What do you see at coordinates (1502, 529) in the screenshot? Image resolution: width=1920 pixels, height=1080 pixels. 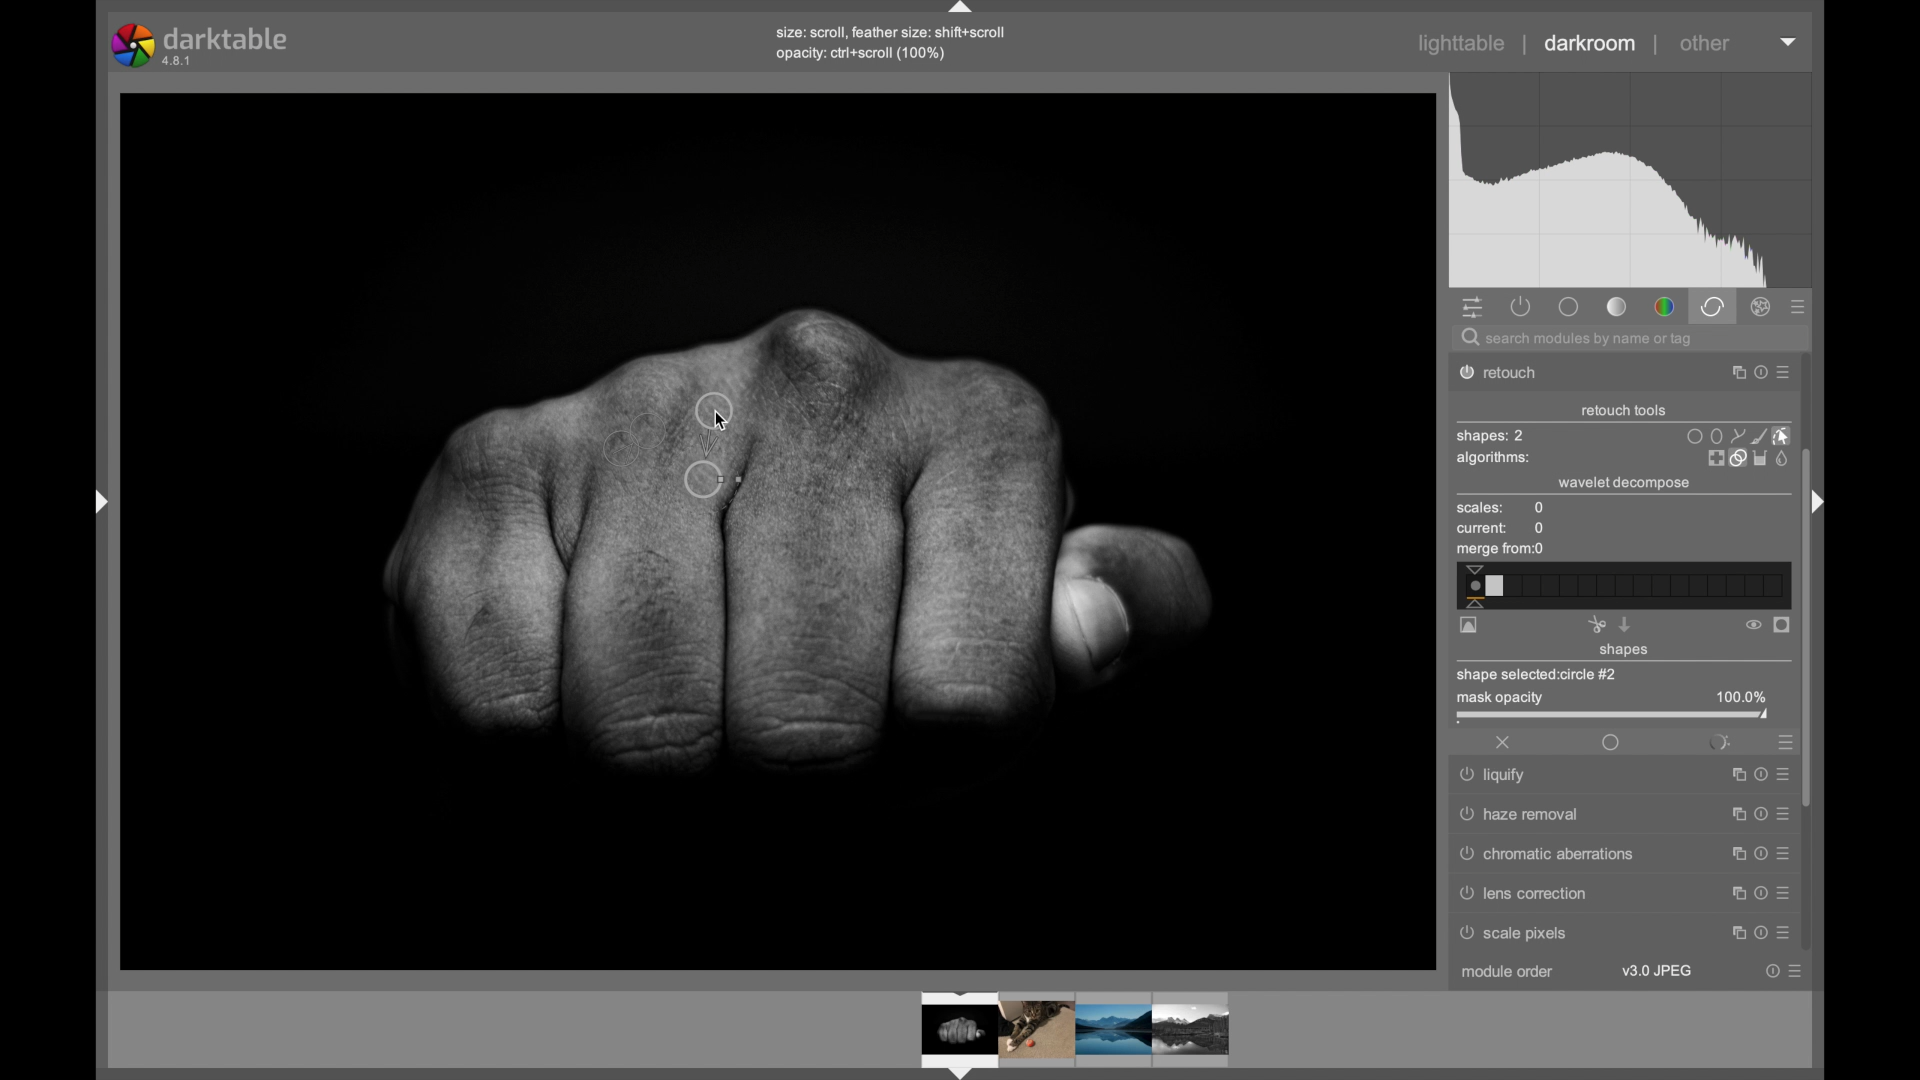 I see `current 0` at bounding box center [1502, 529].